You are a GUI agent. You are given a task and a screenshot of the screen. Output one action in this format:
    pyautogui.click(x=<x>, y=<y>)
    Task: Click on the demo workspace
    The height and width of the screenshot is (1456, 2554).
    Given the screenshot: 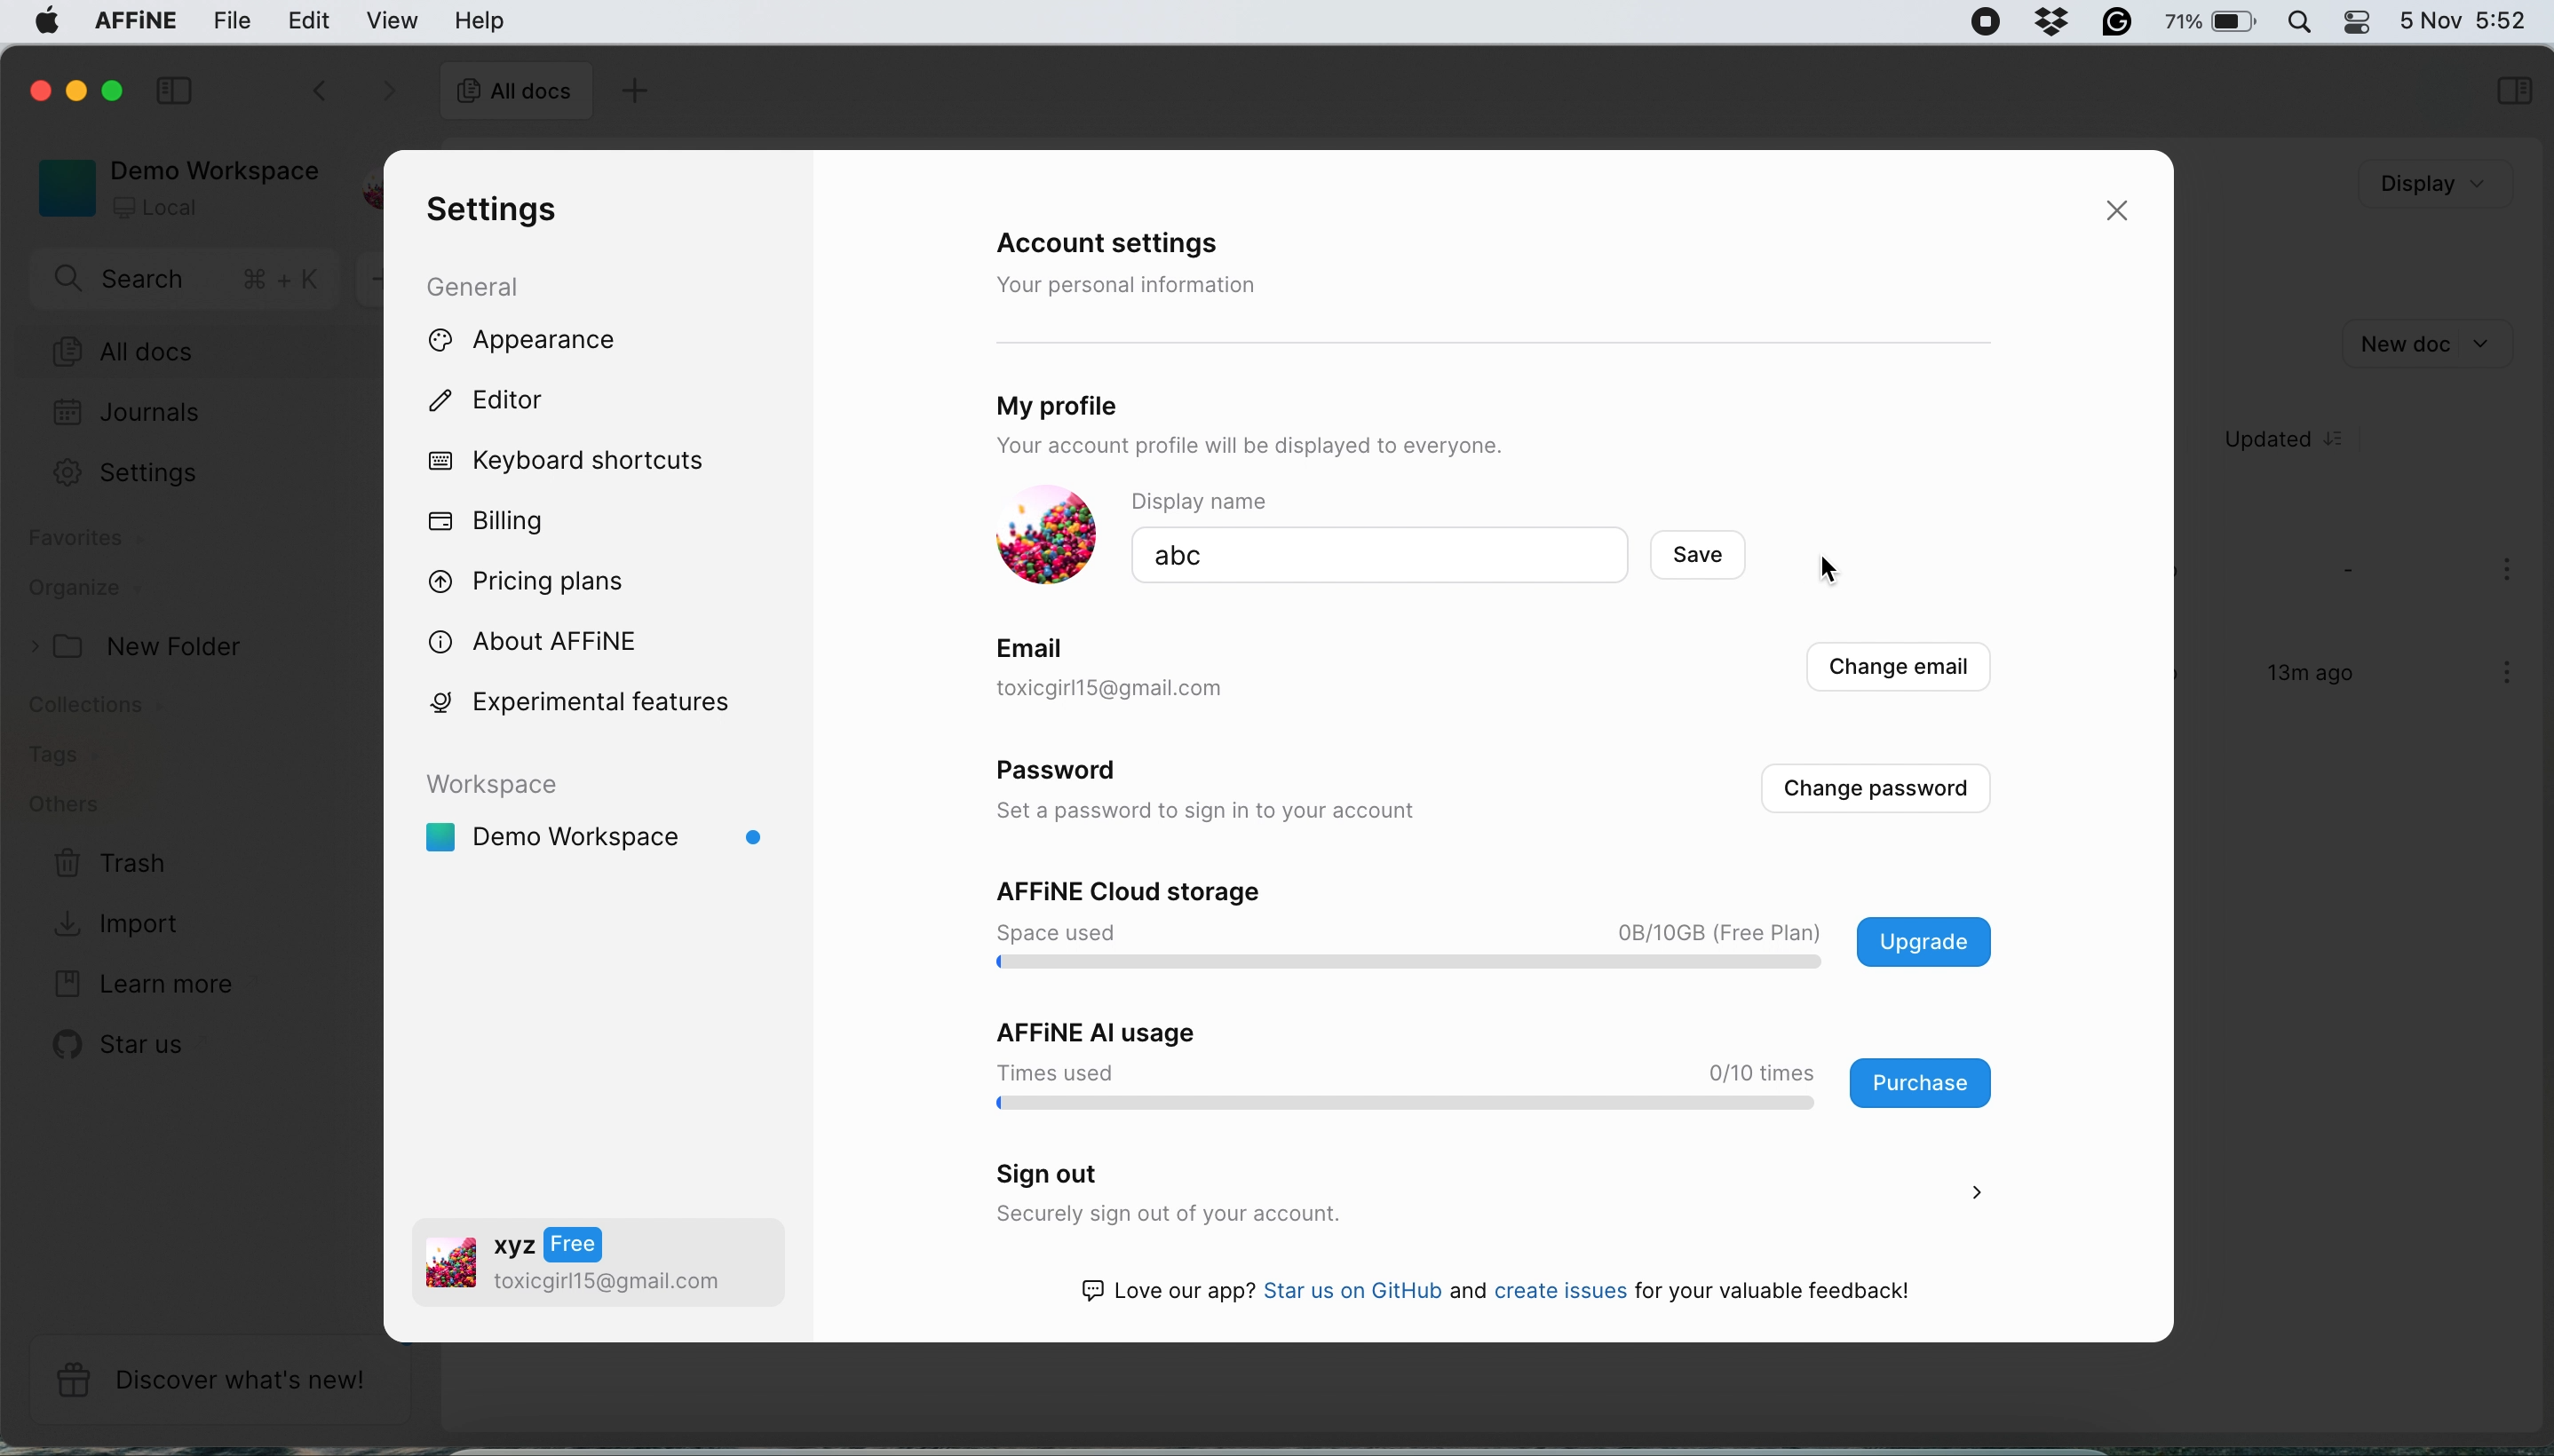 What is the action you would take?
    pyautogui.click(x=604, y=822)
    